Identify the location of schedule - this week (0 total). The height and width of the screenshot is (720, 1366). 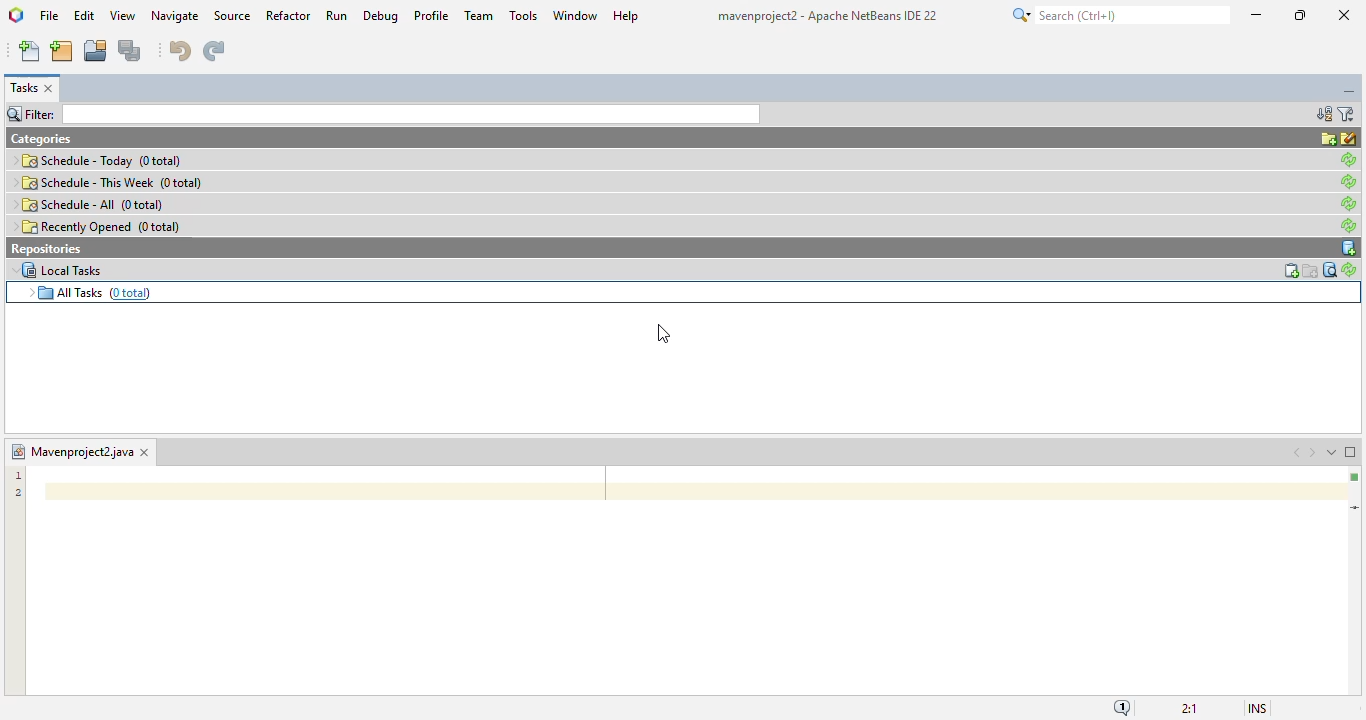
(108, 182).